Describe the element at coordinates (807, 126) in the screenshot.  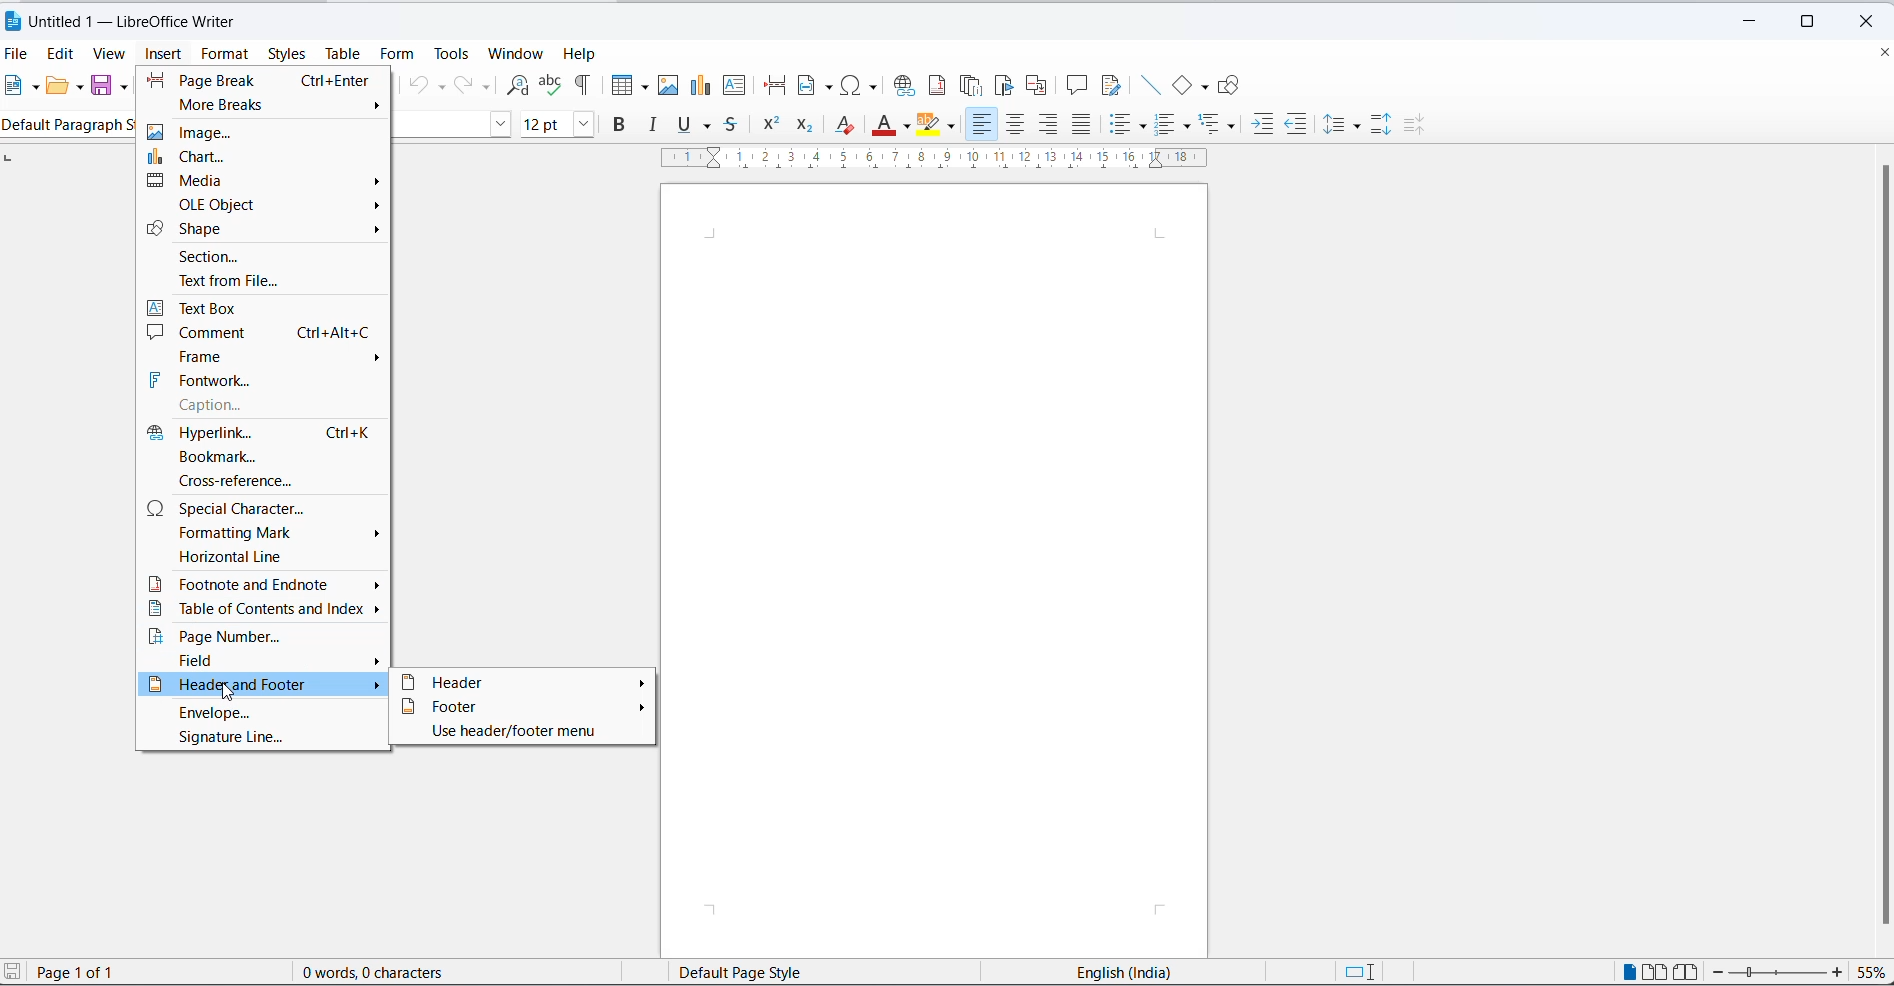
I see `subscript` at that location.